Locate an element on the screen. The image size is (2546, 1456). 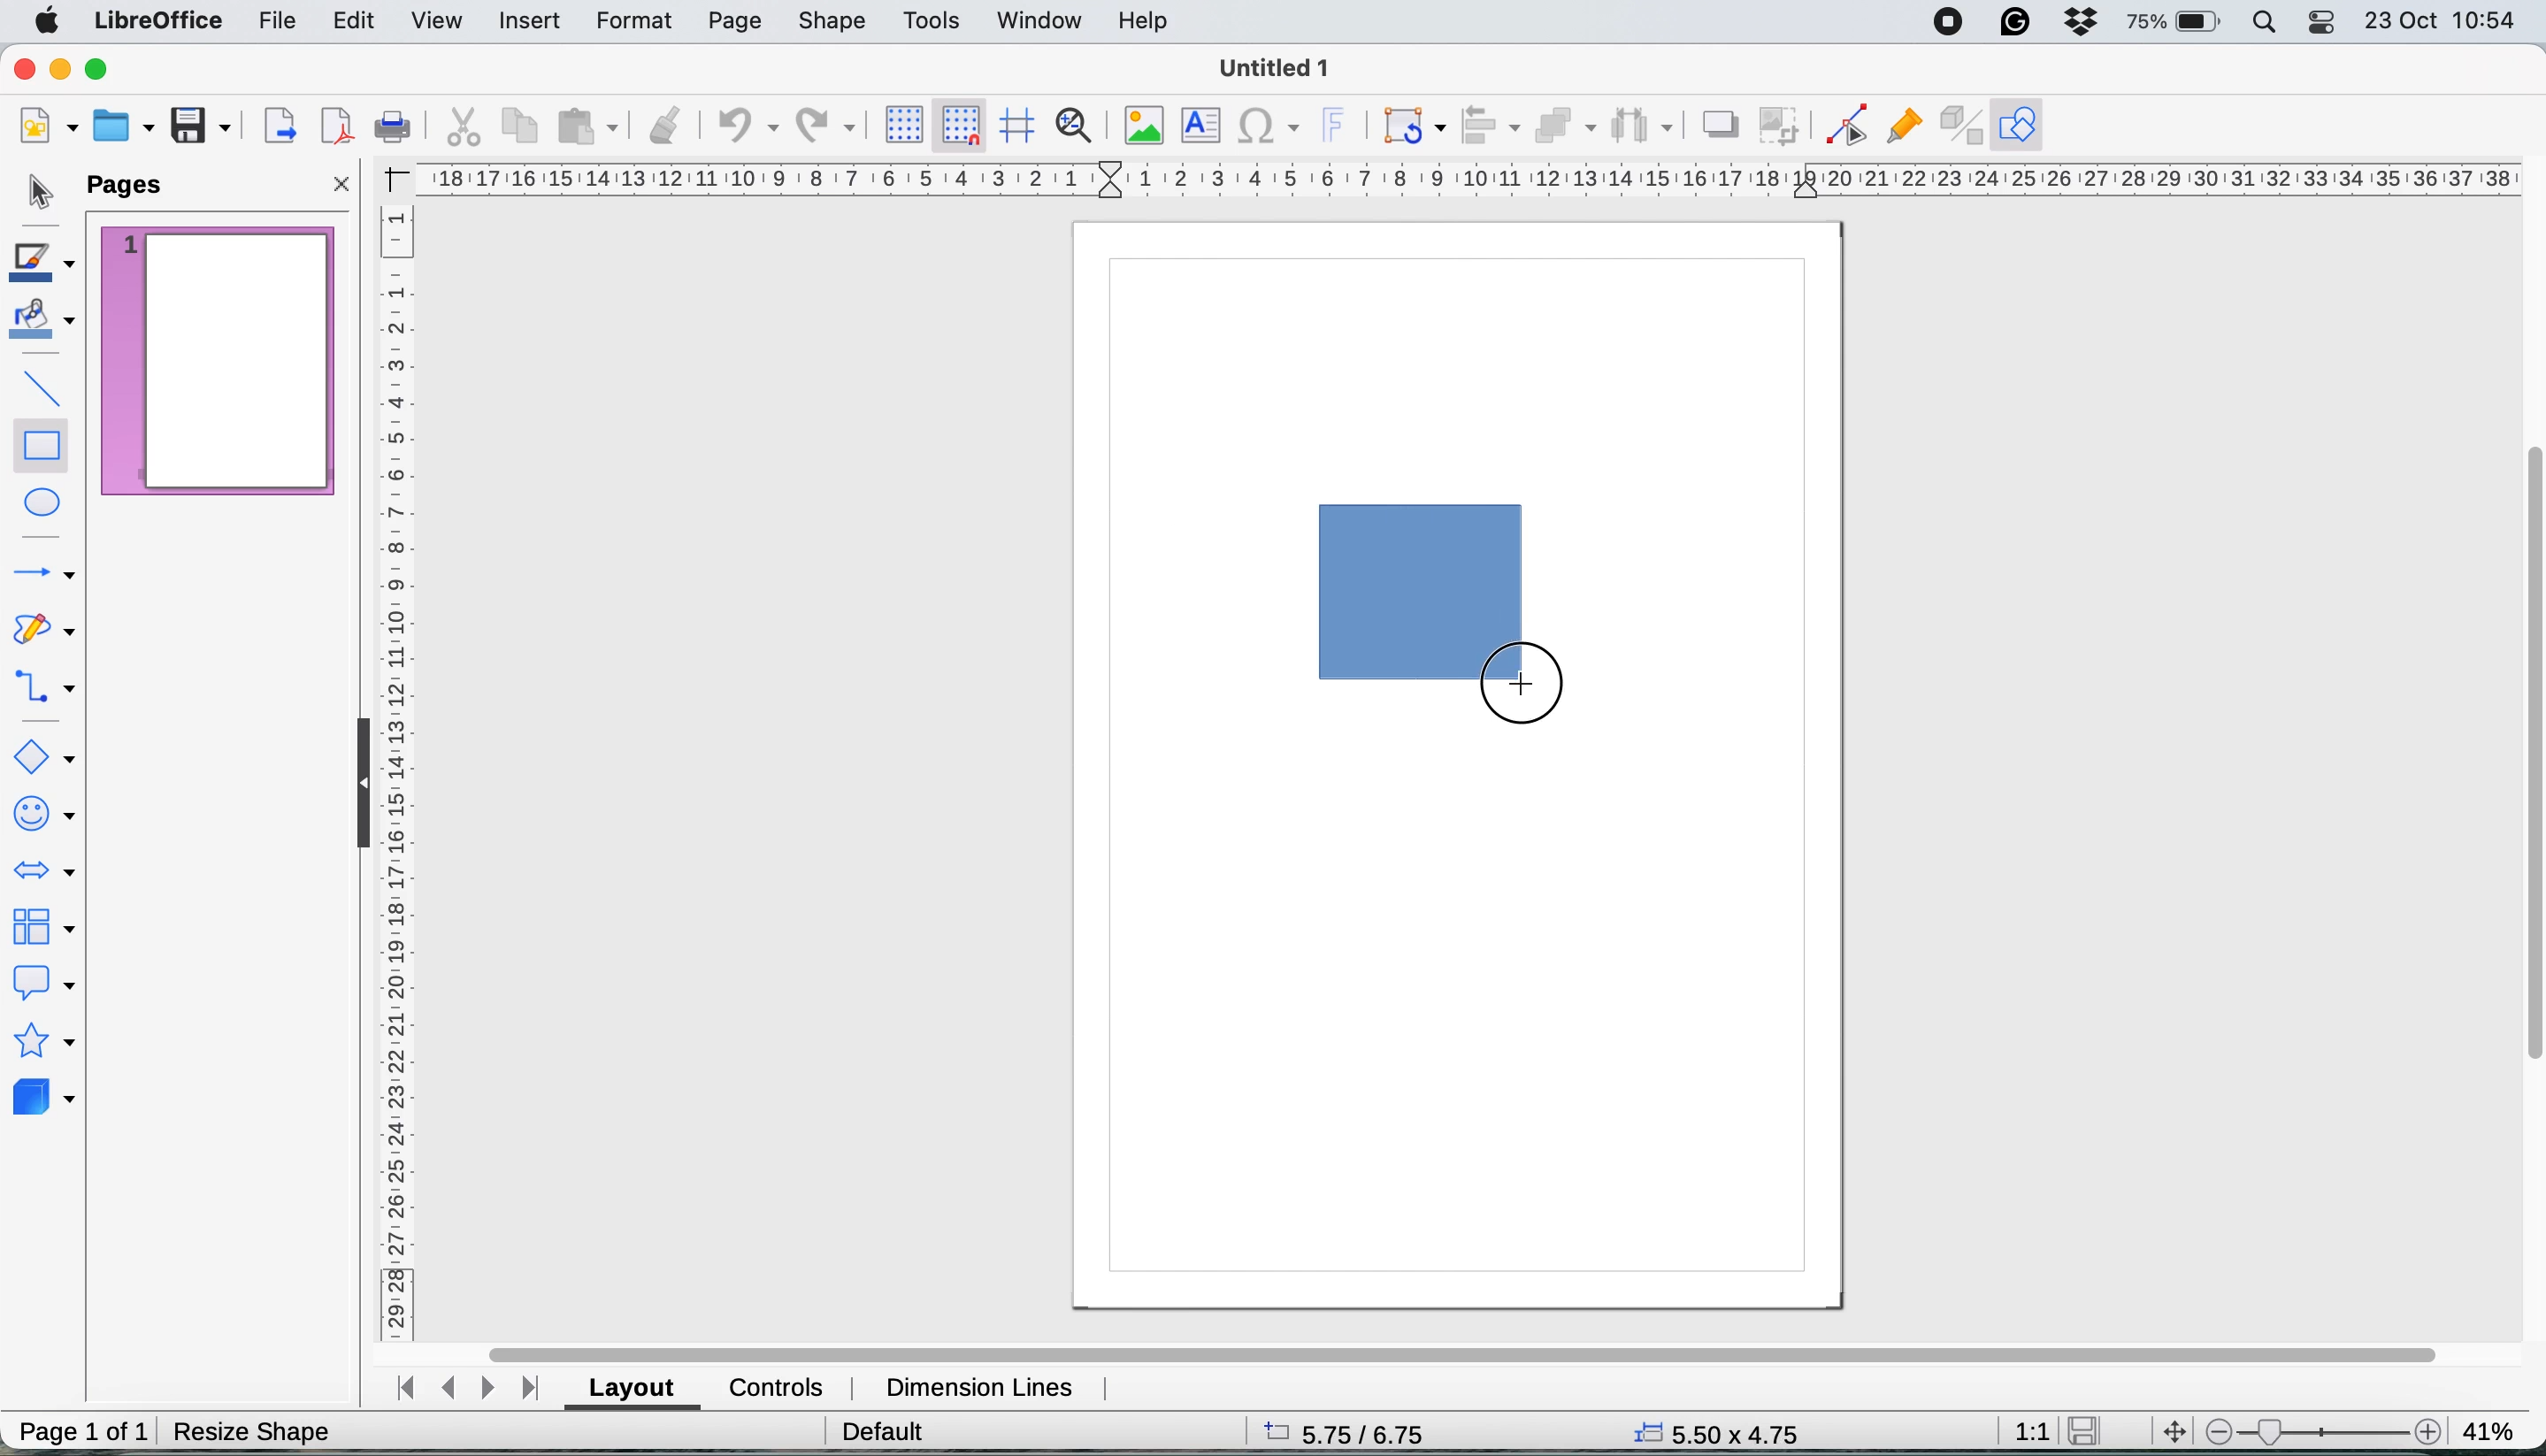
insert is located at coordinates (530, 21).